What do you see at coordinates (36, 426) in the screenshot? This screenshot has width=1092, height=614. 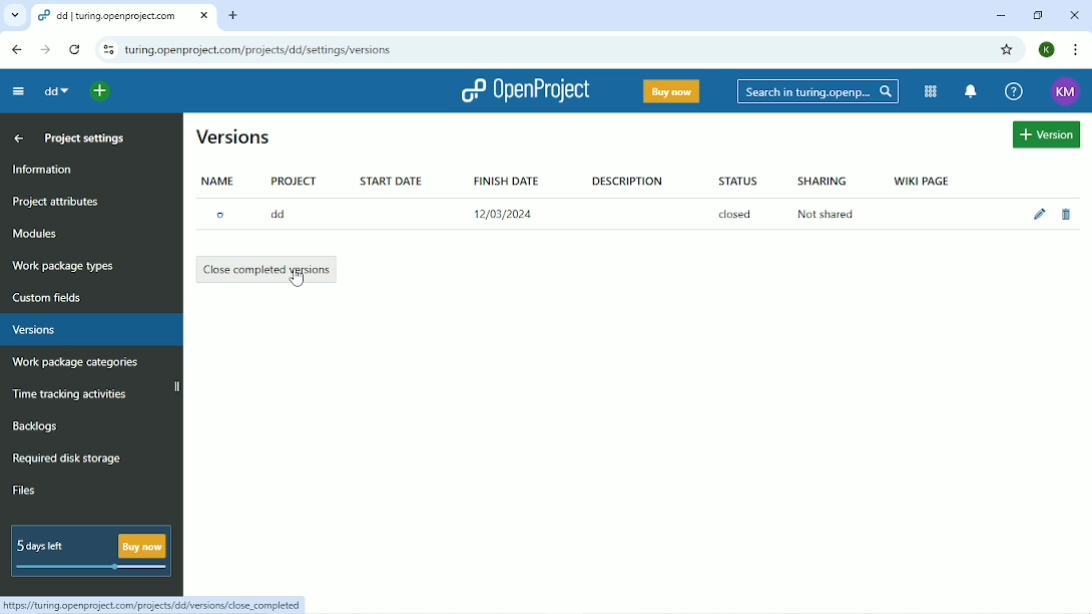 I see `Backlogs` at bounding box center [36, 426].